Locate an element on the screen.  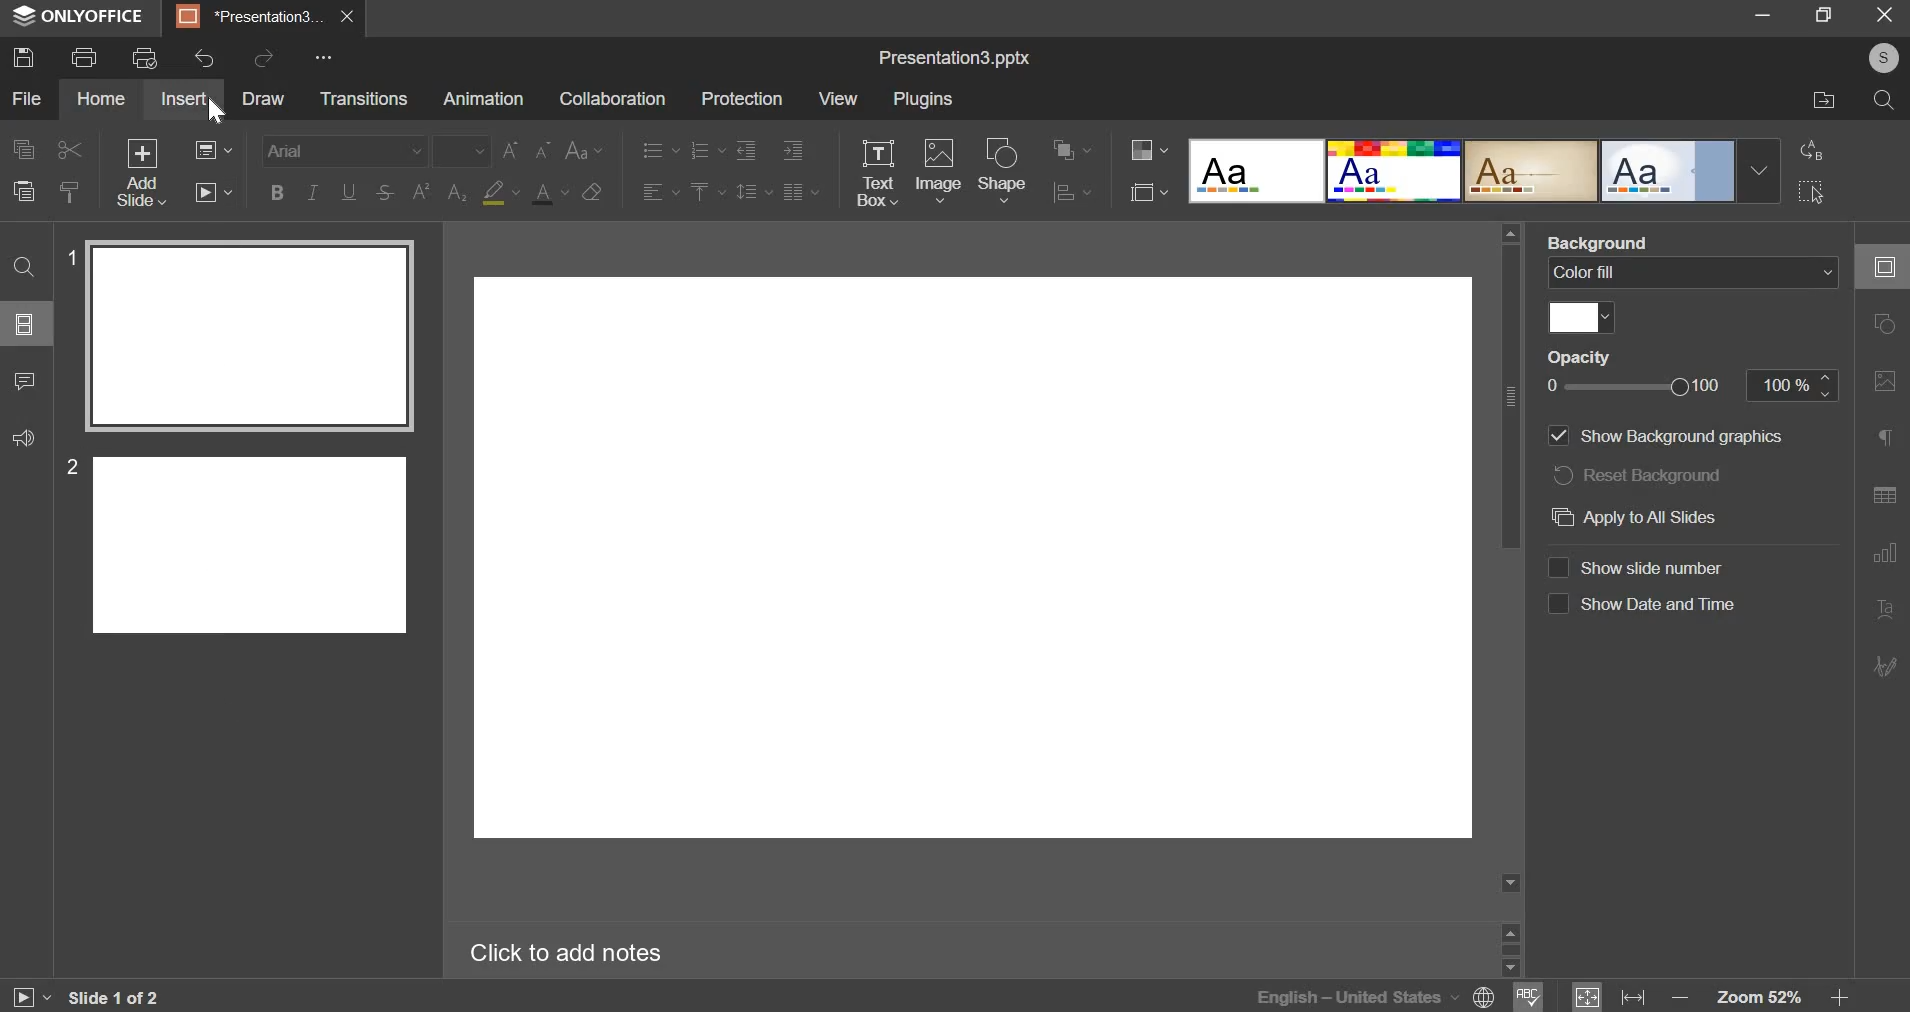
vertical alignment is located at coordinates (709, 192).